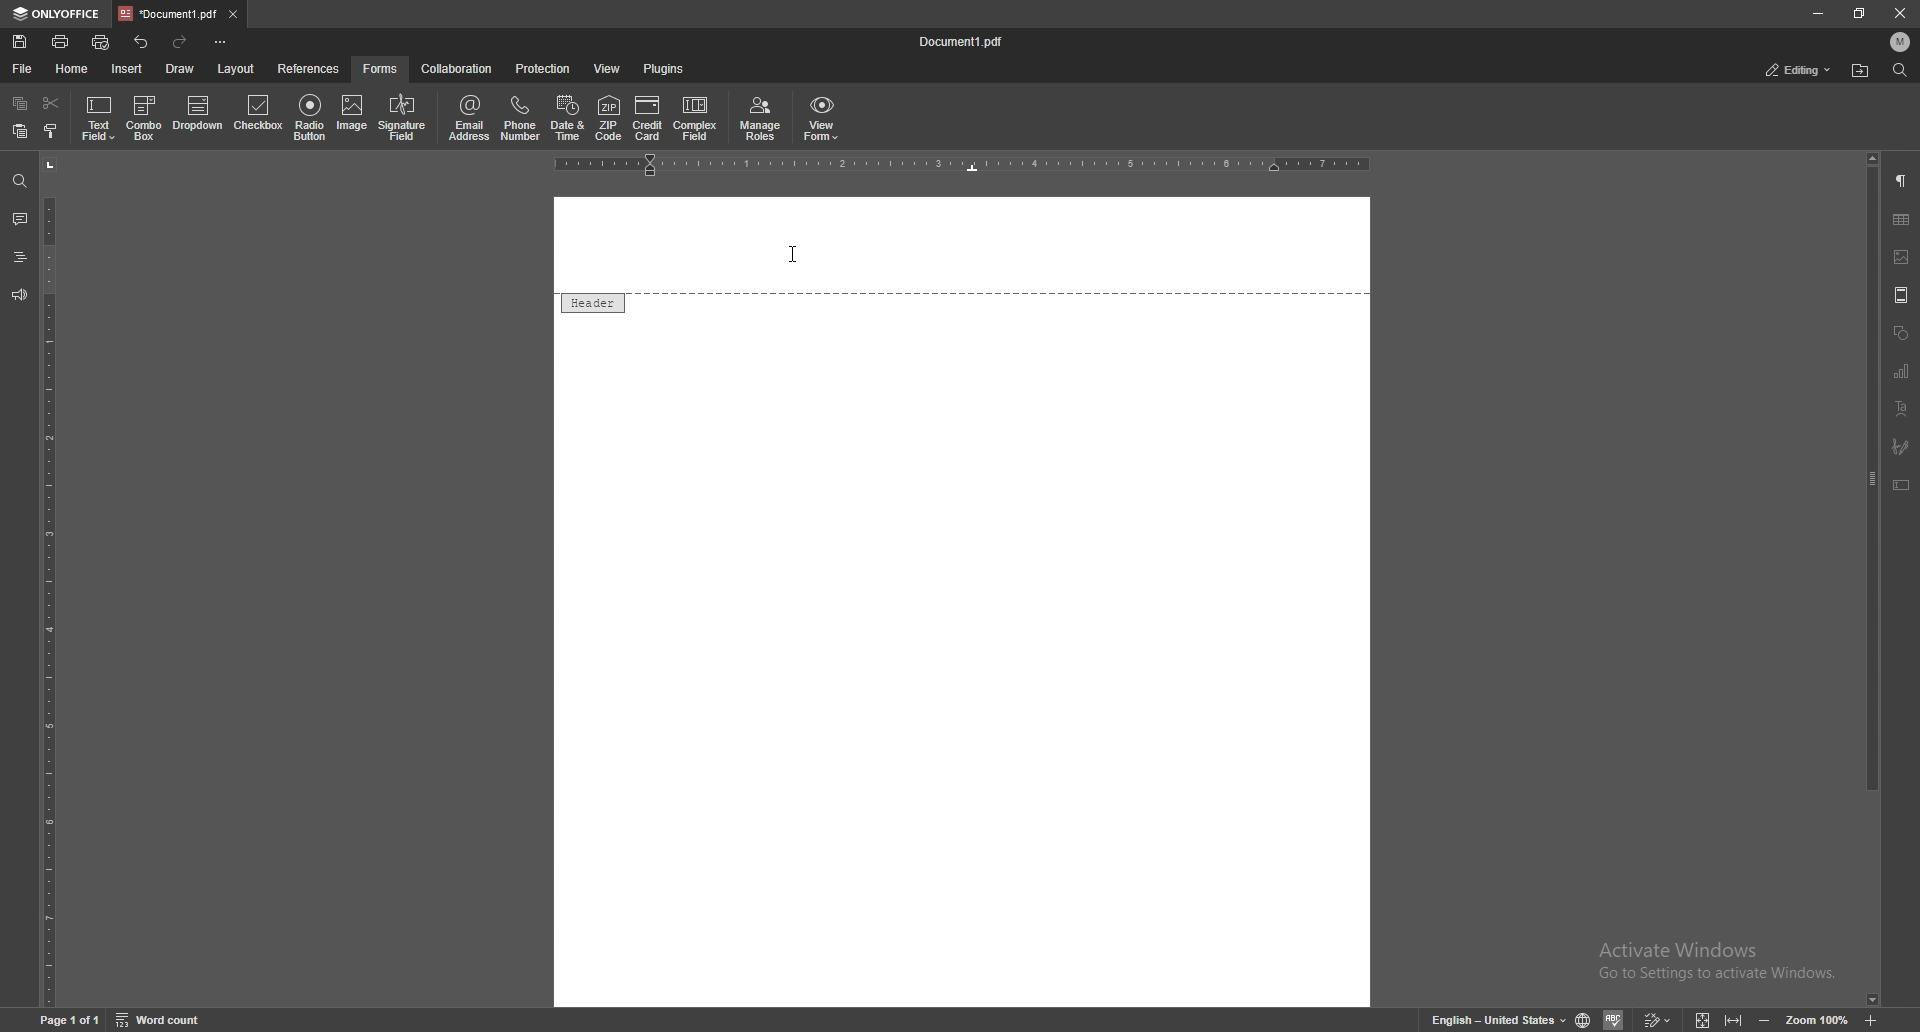 The width and height of the screenshot is (1920, 1032). What do you see at coordinates (1900, 70) in the screenshot?
I see `find` at bounding box center [1900, 70].